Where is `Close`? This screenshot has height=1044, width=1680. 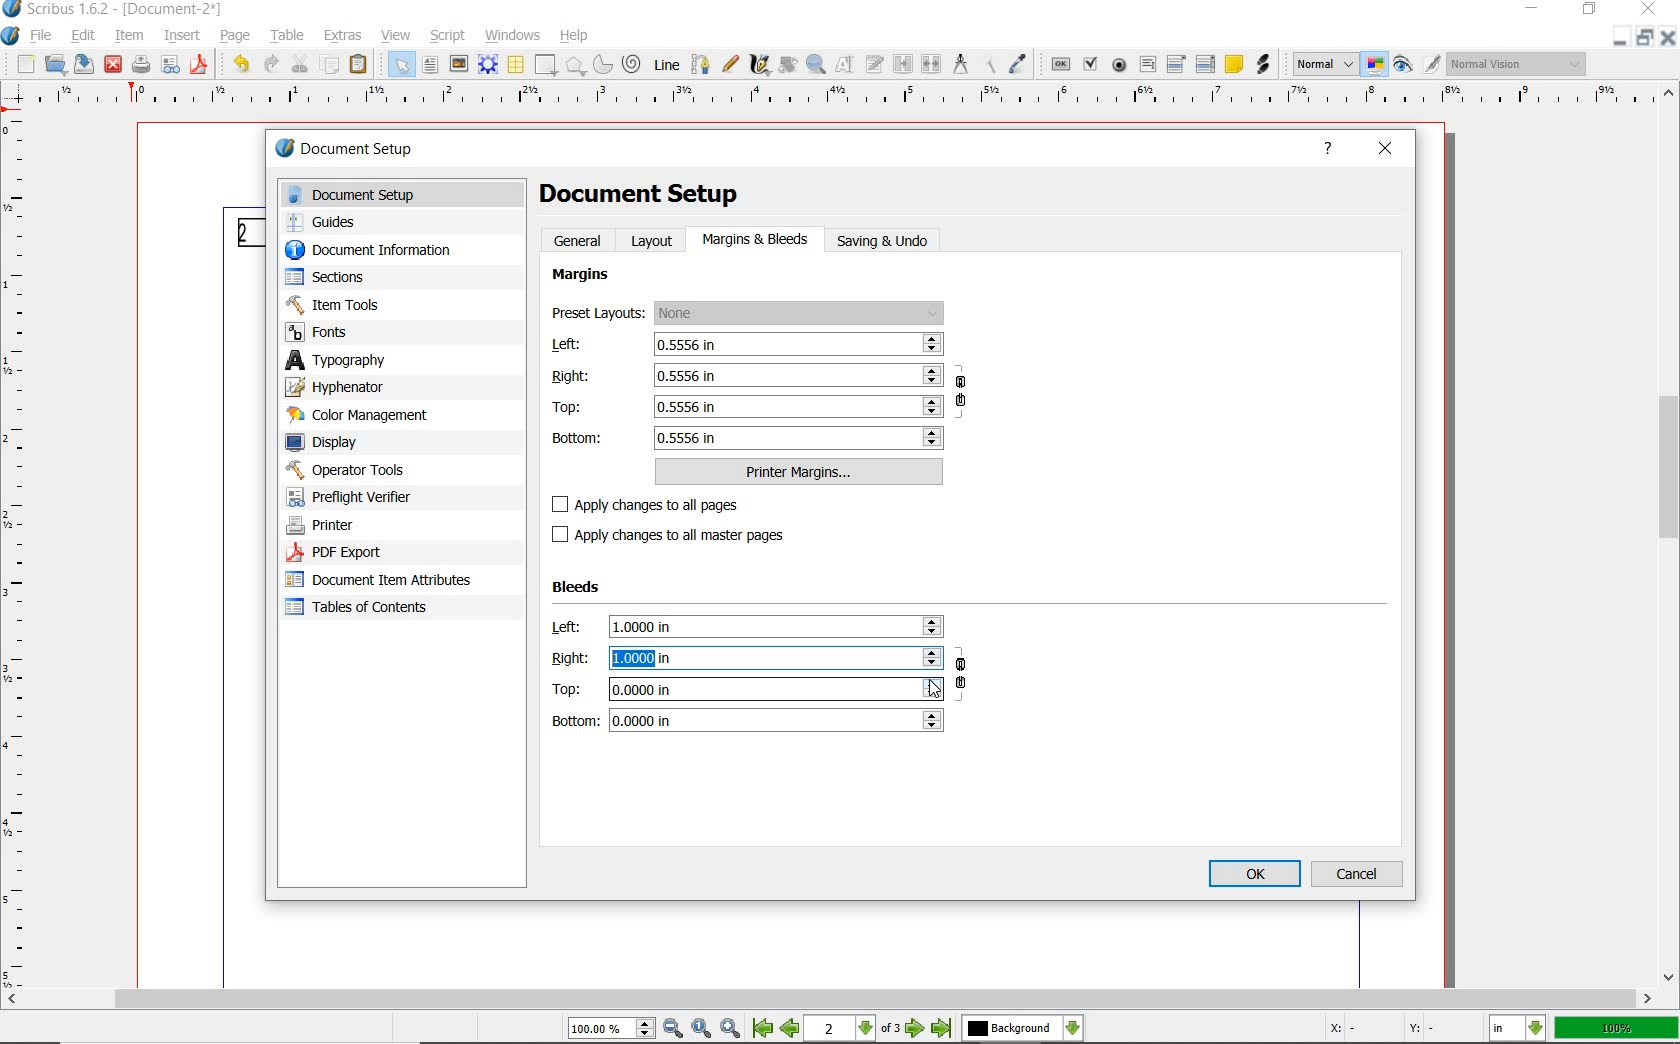 Close is located at coordinates (1619, 37).